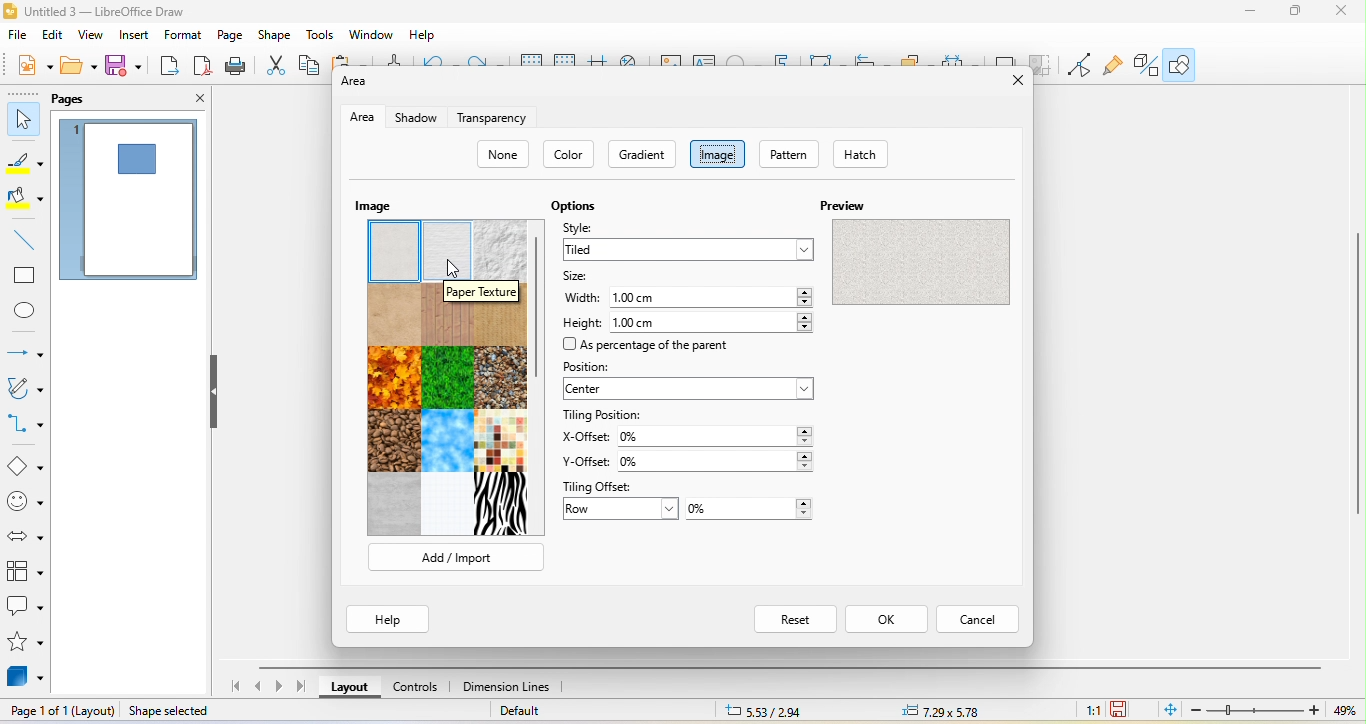 This screenshot has width=1366, height=724. What do you see at coordinates (25, 644) in the screenshot?
I see `stars and banners` at bounding box center [25, 644].